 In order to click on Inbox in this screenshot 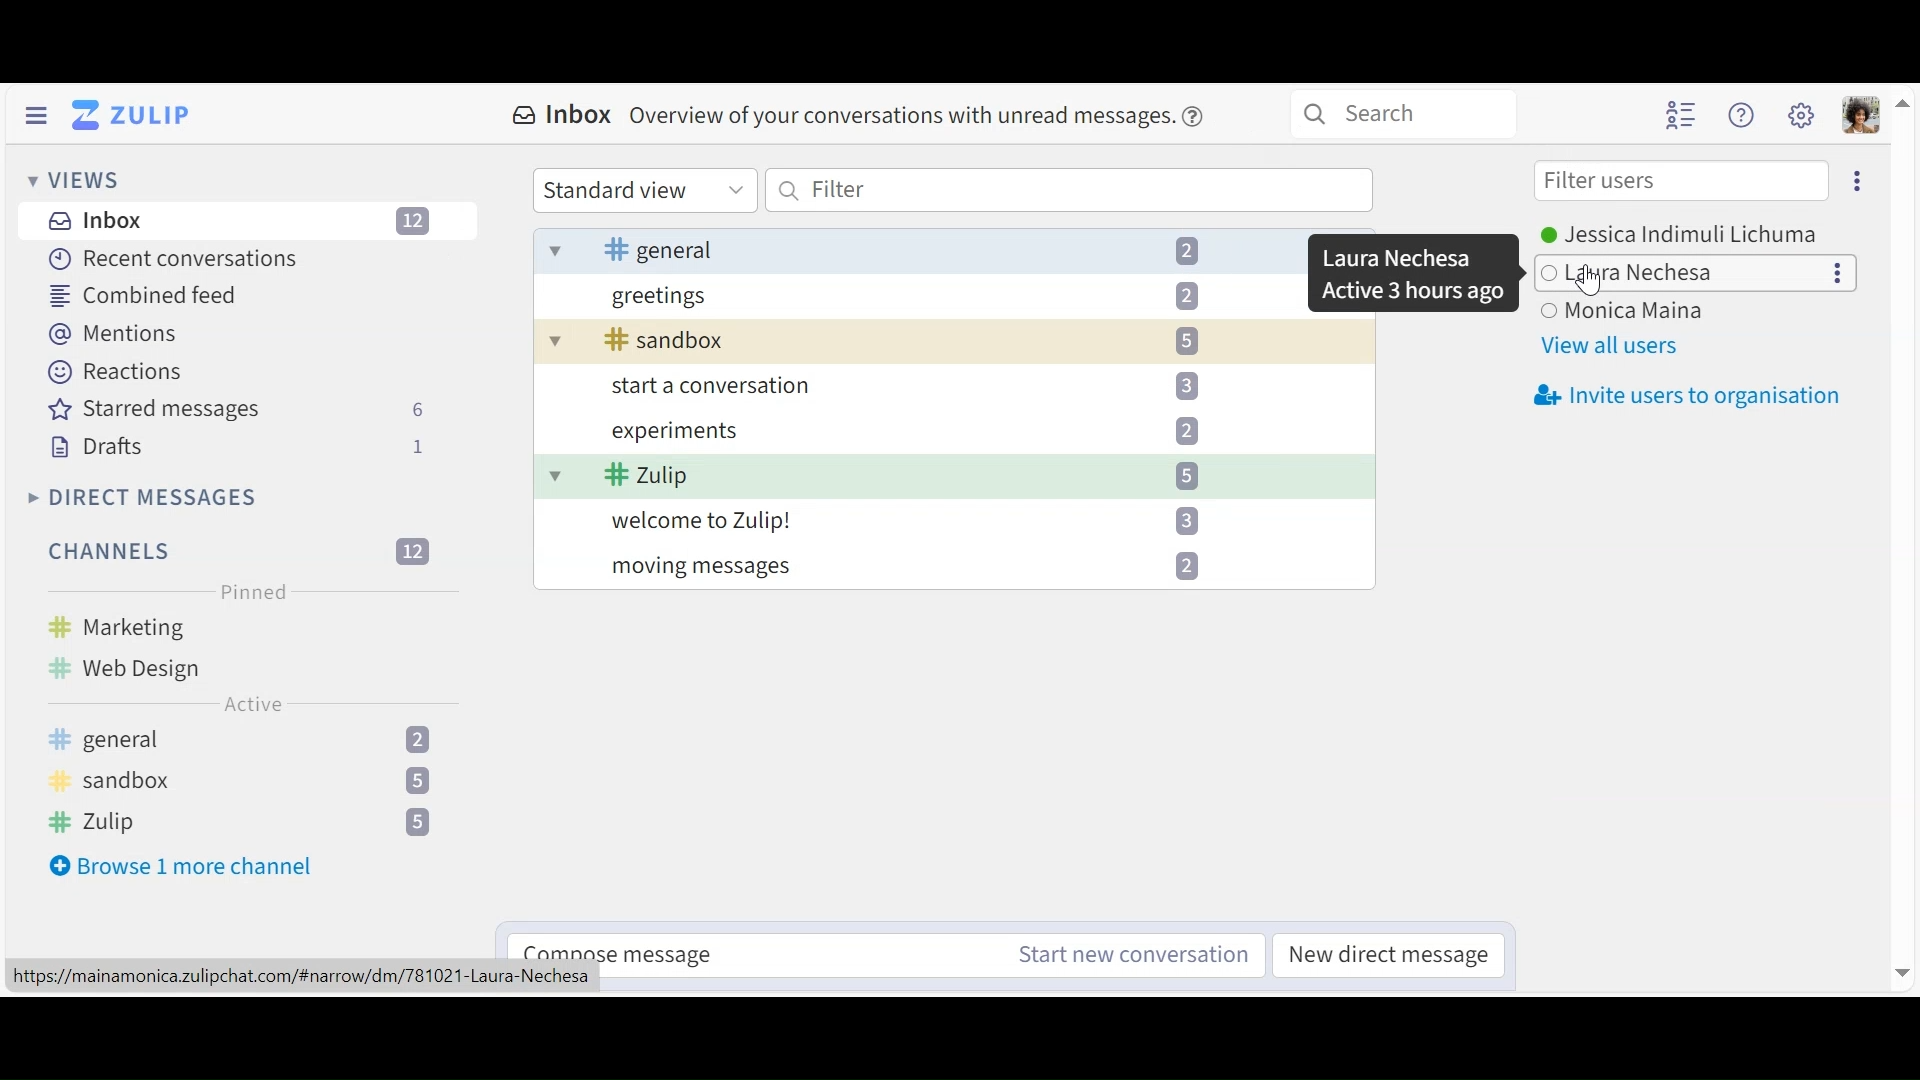, I will do `click(866, 117)`.